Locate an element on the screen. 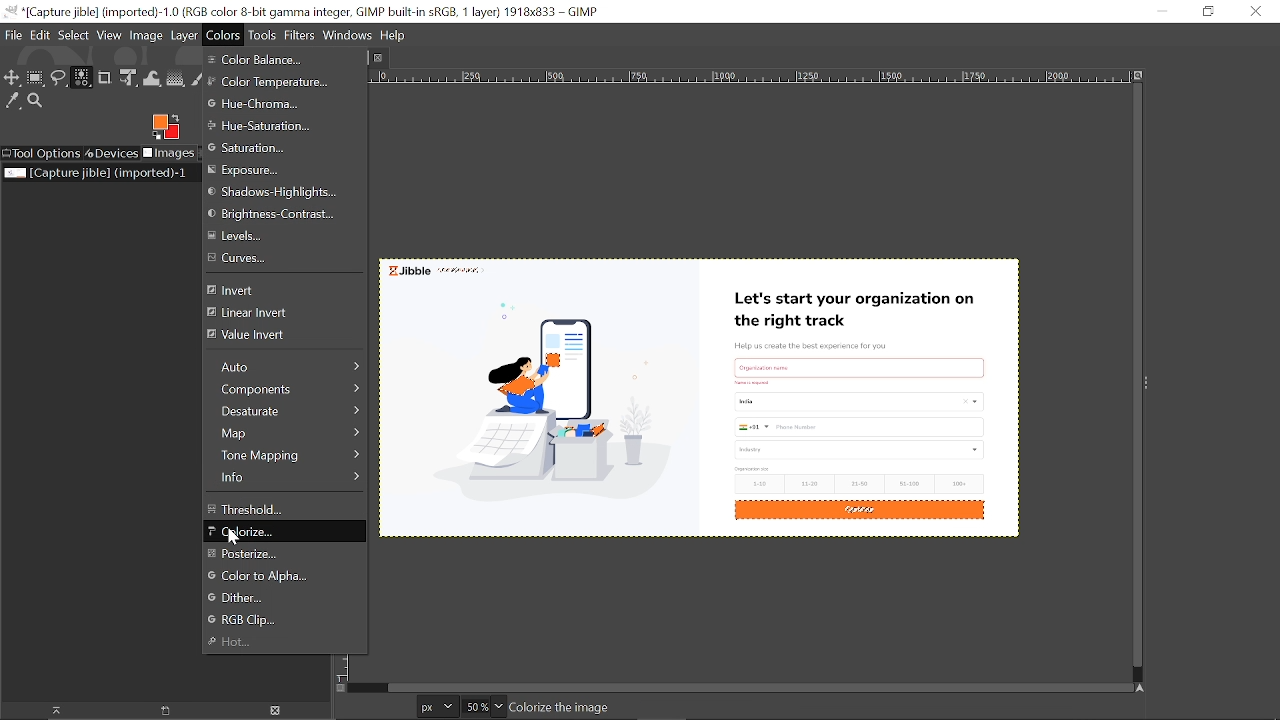 Image resolution: width=1280 pixels, height=720 pixels. Zoom tool is located at coordinates (38, 102).